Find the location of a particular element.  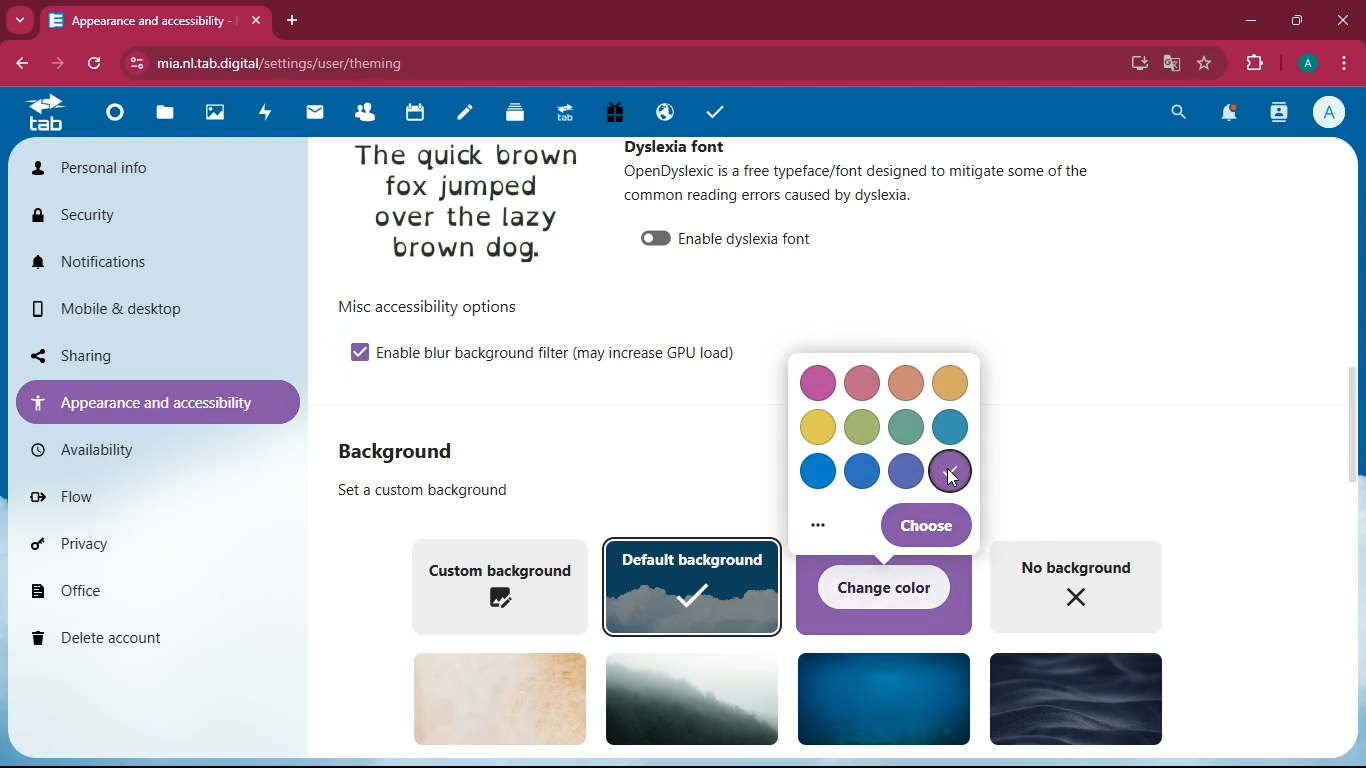

choose is located at coordinates (925, 525).